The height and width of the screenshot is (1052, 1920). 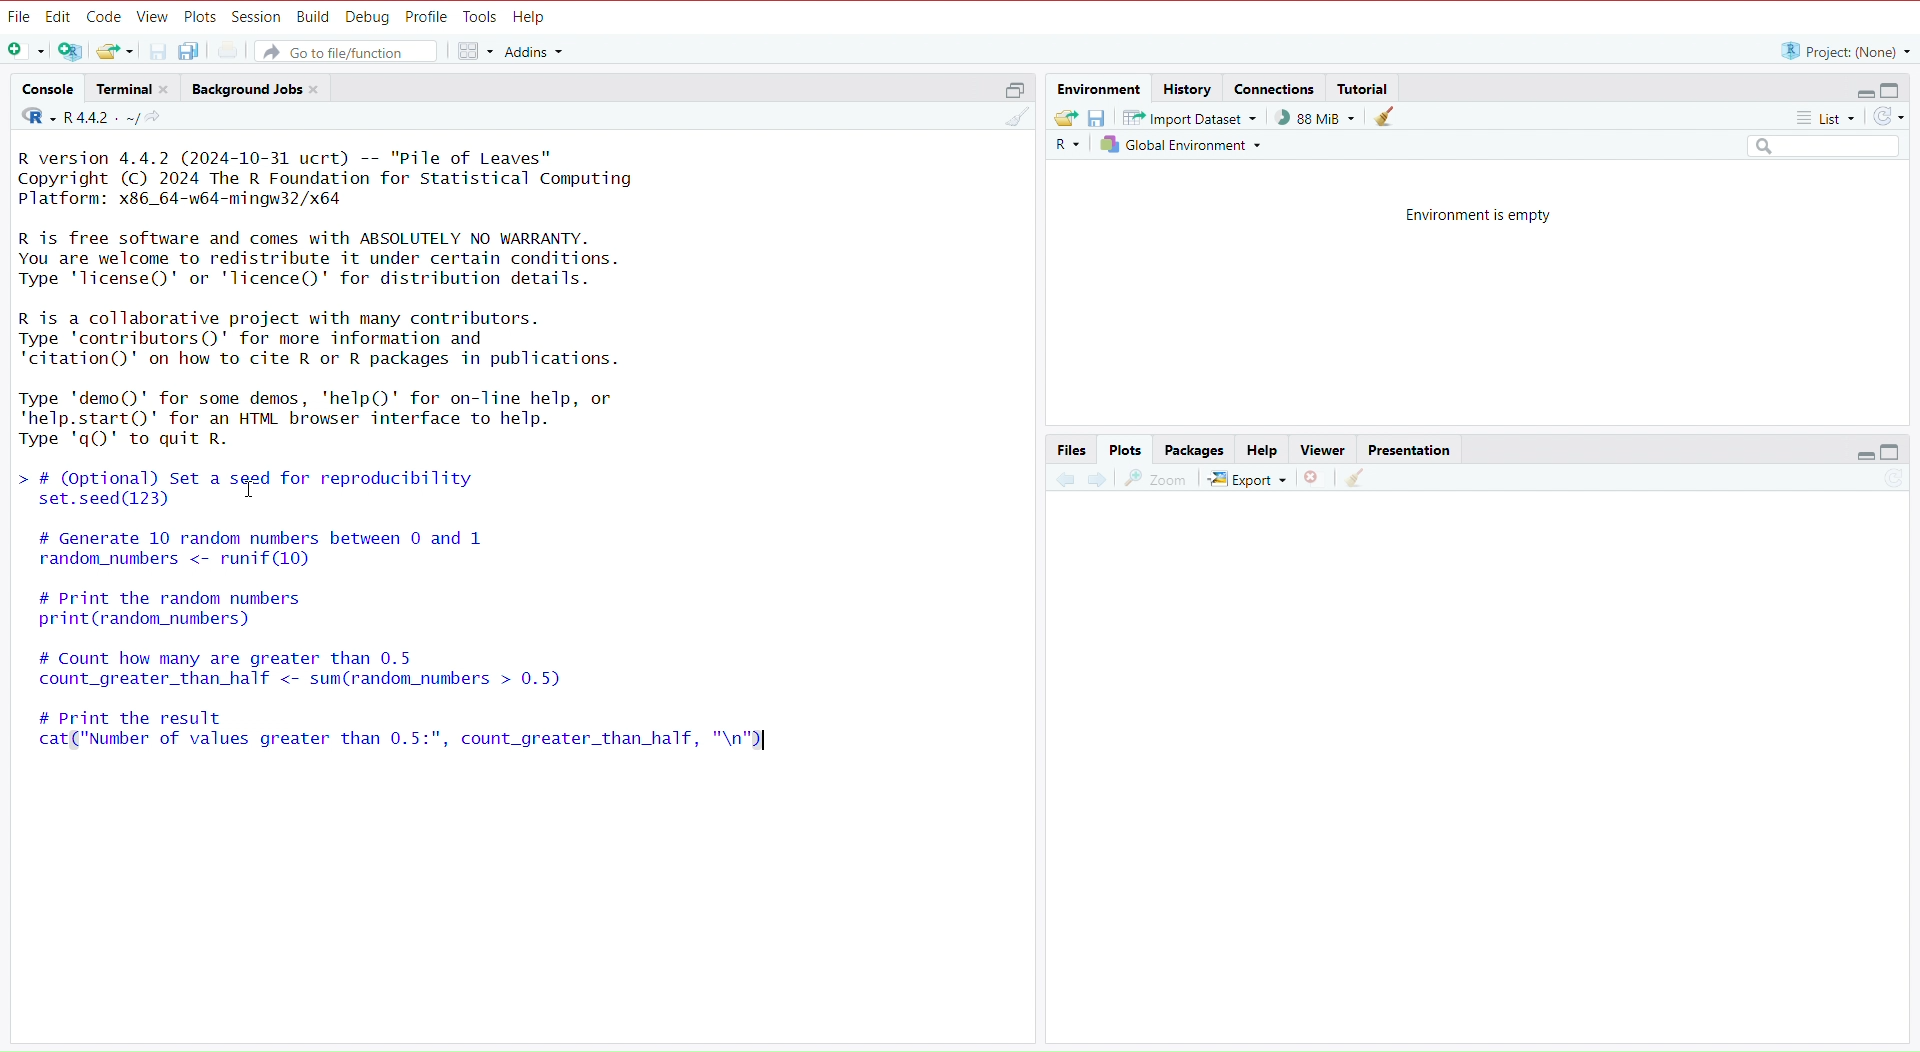 I want to click on Connections, so click(x=1274, y=86).